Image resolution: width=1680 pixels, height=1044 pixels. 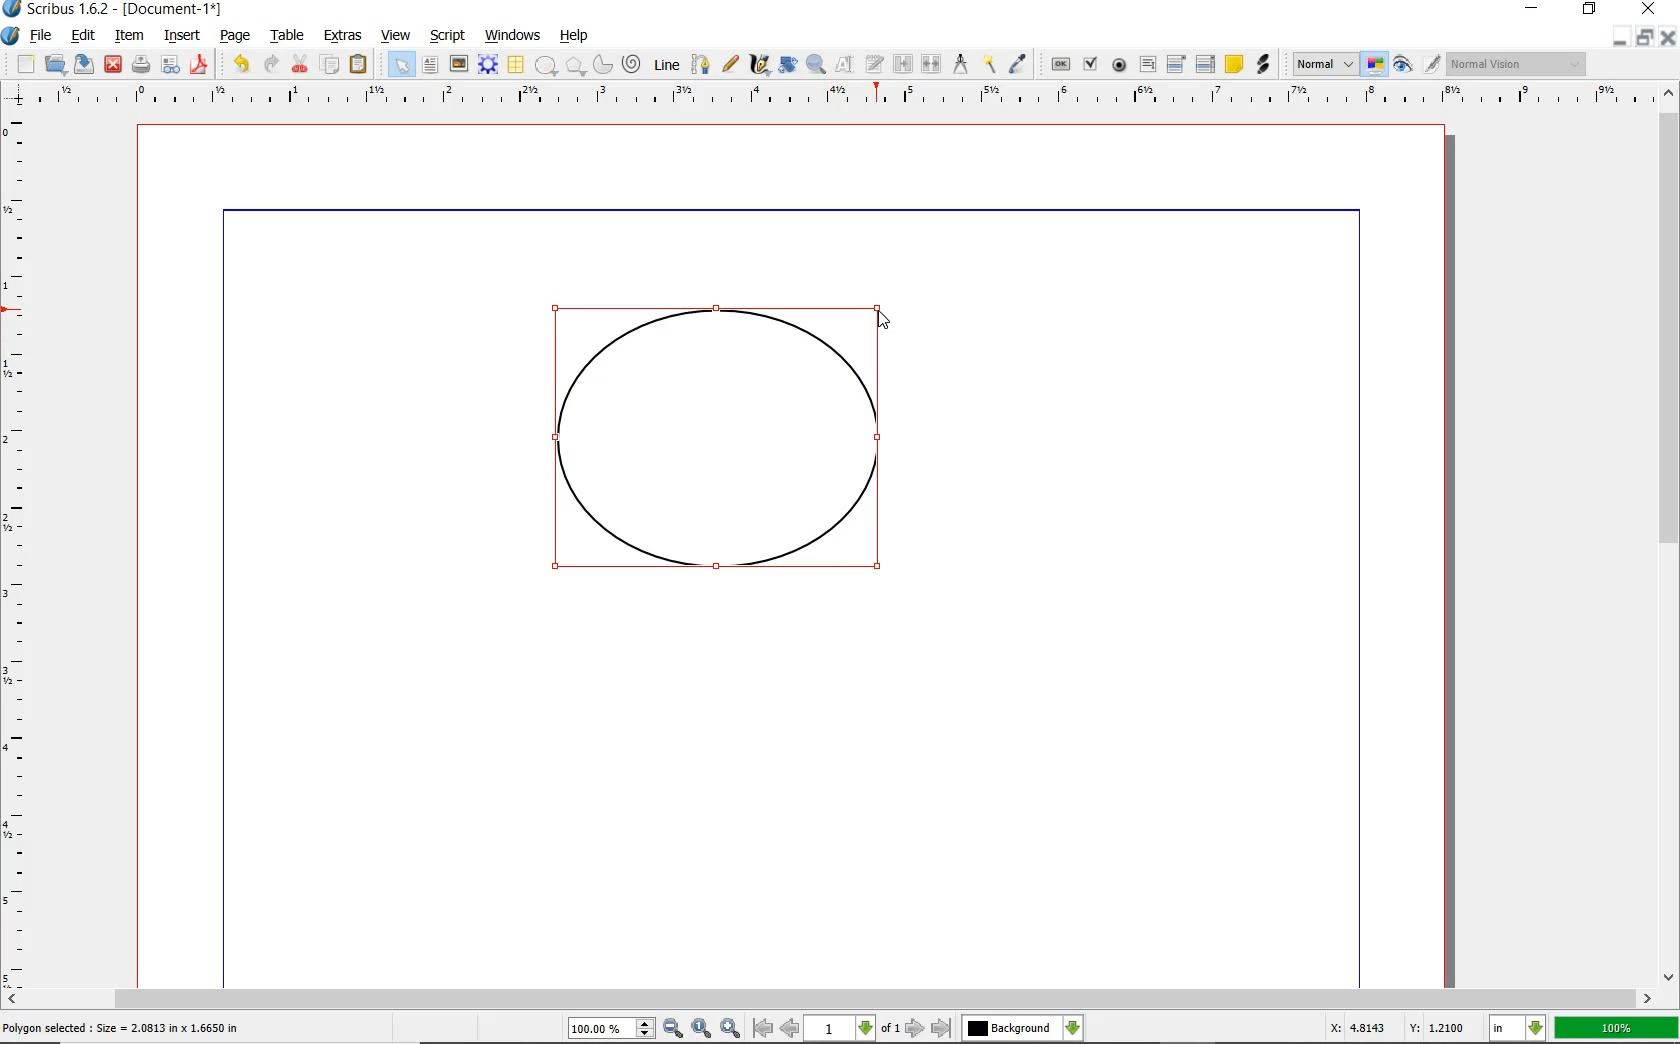 What do you see at coordinates (815, 65) in the screenshot?
I see `ZOOM IN OR OUT` at bounding box center [815, 65].